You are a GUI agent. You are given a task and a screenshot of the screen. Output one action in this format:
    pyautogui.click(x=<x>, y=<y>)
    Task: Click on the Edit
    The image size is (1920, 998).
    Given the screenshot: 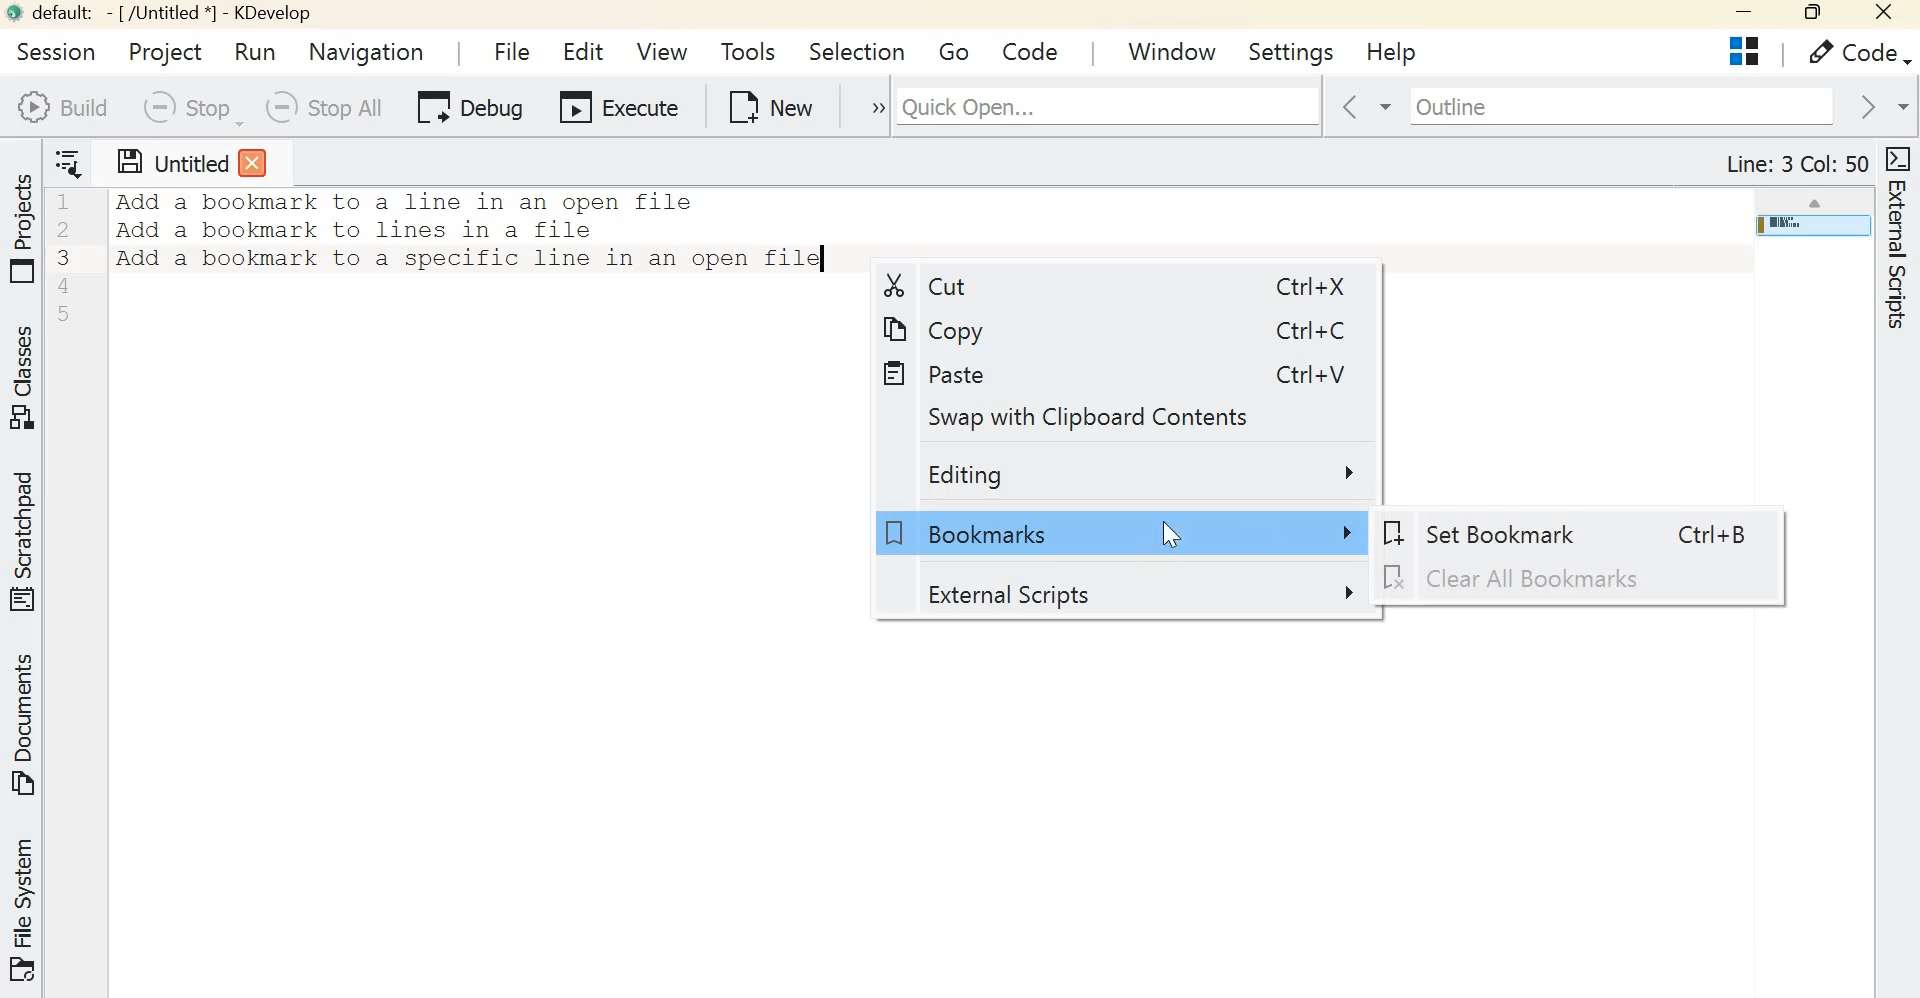 What is the action you would take?
    pyautogui.click(x=585, y=47)
    